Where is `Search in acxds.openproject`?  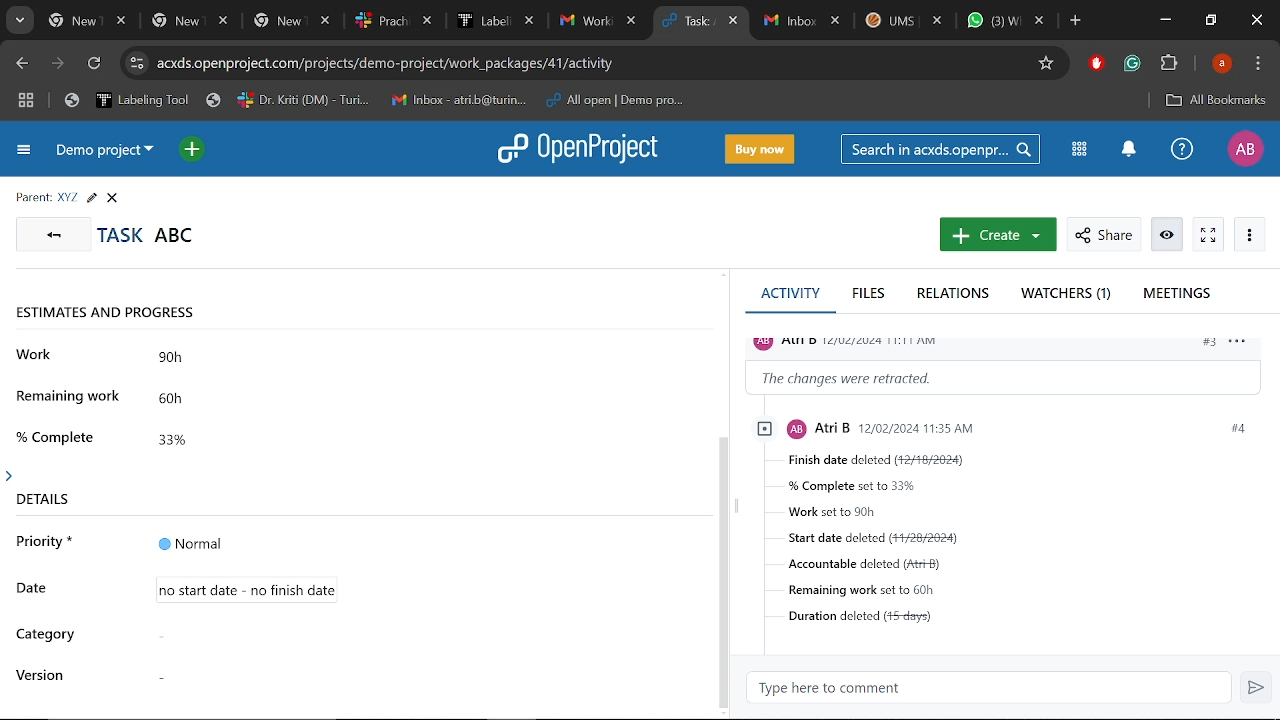 Search in acxds.openproject is located at coordinates (940, 149).